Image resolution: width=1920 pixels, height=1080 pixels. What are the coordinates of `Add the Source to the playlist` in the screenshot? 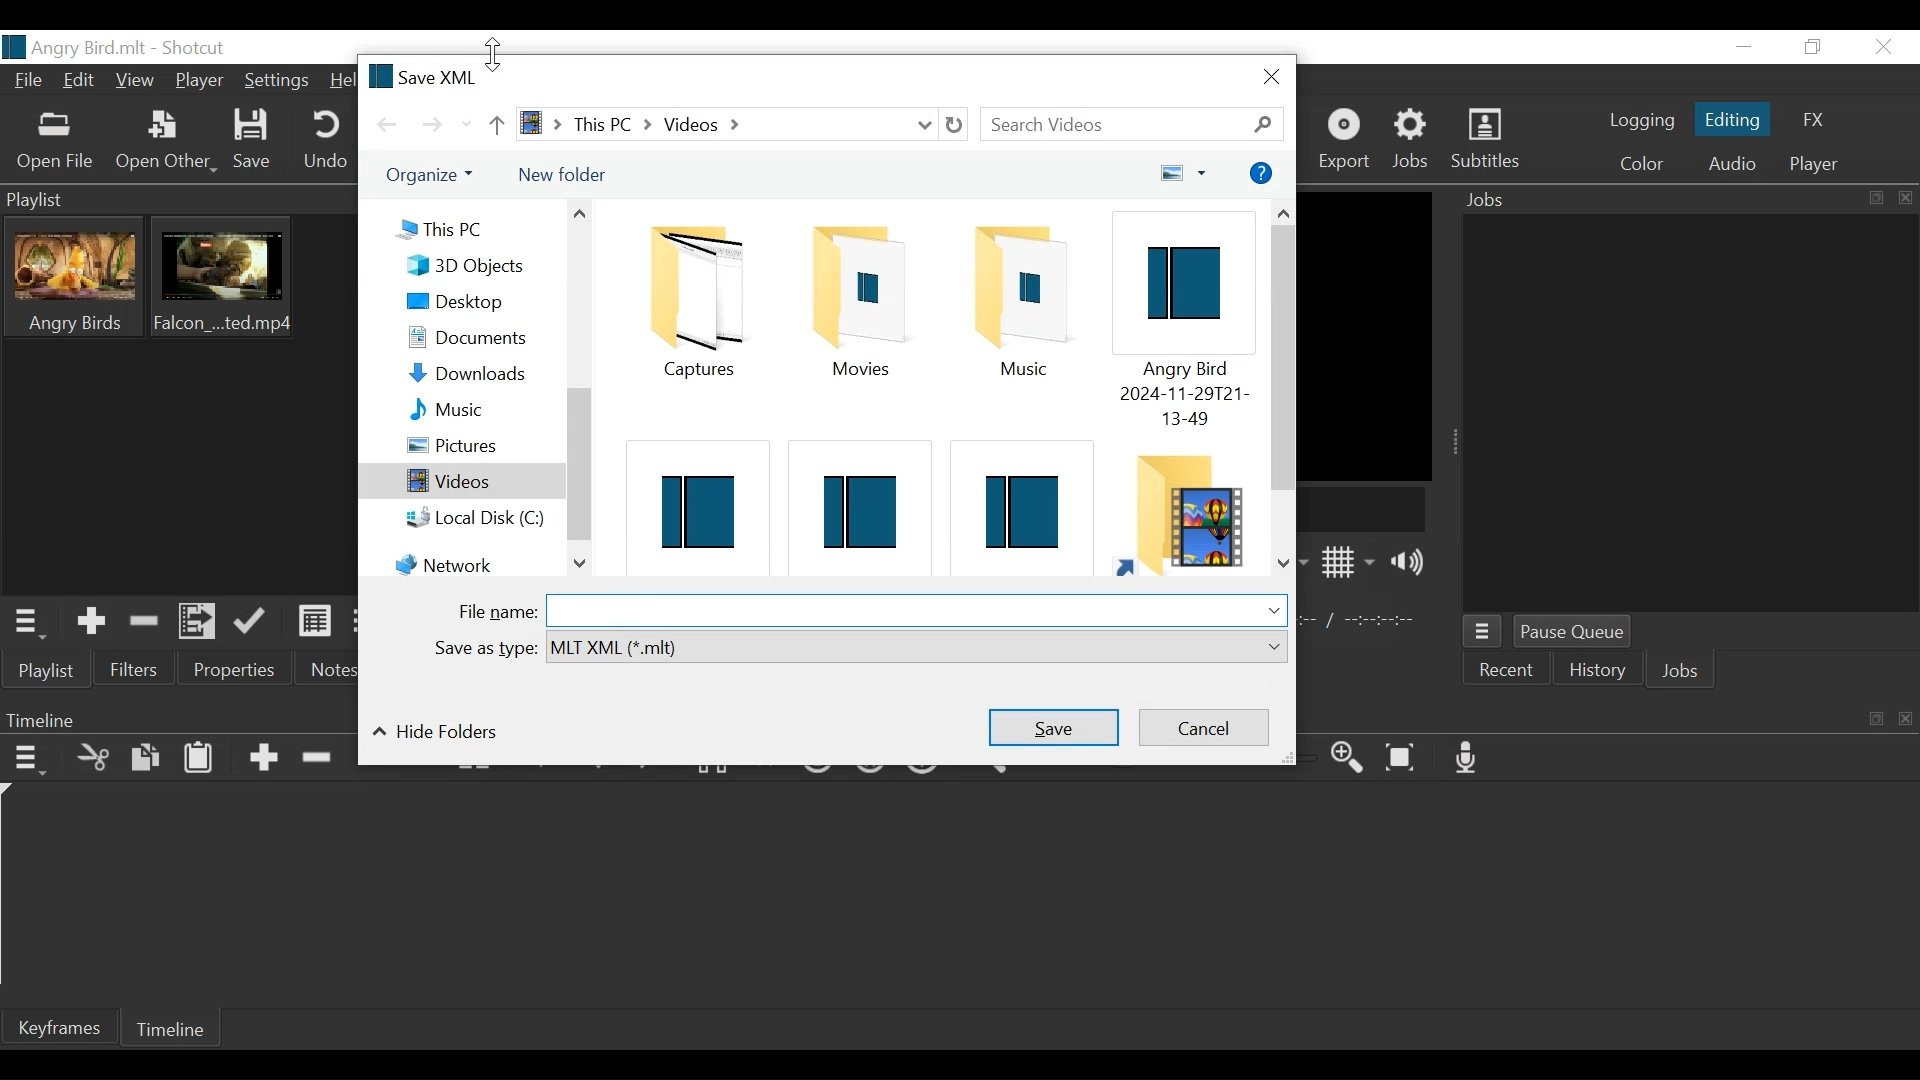 It's located at (92, 622).